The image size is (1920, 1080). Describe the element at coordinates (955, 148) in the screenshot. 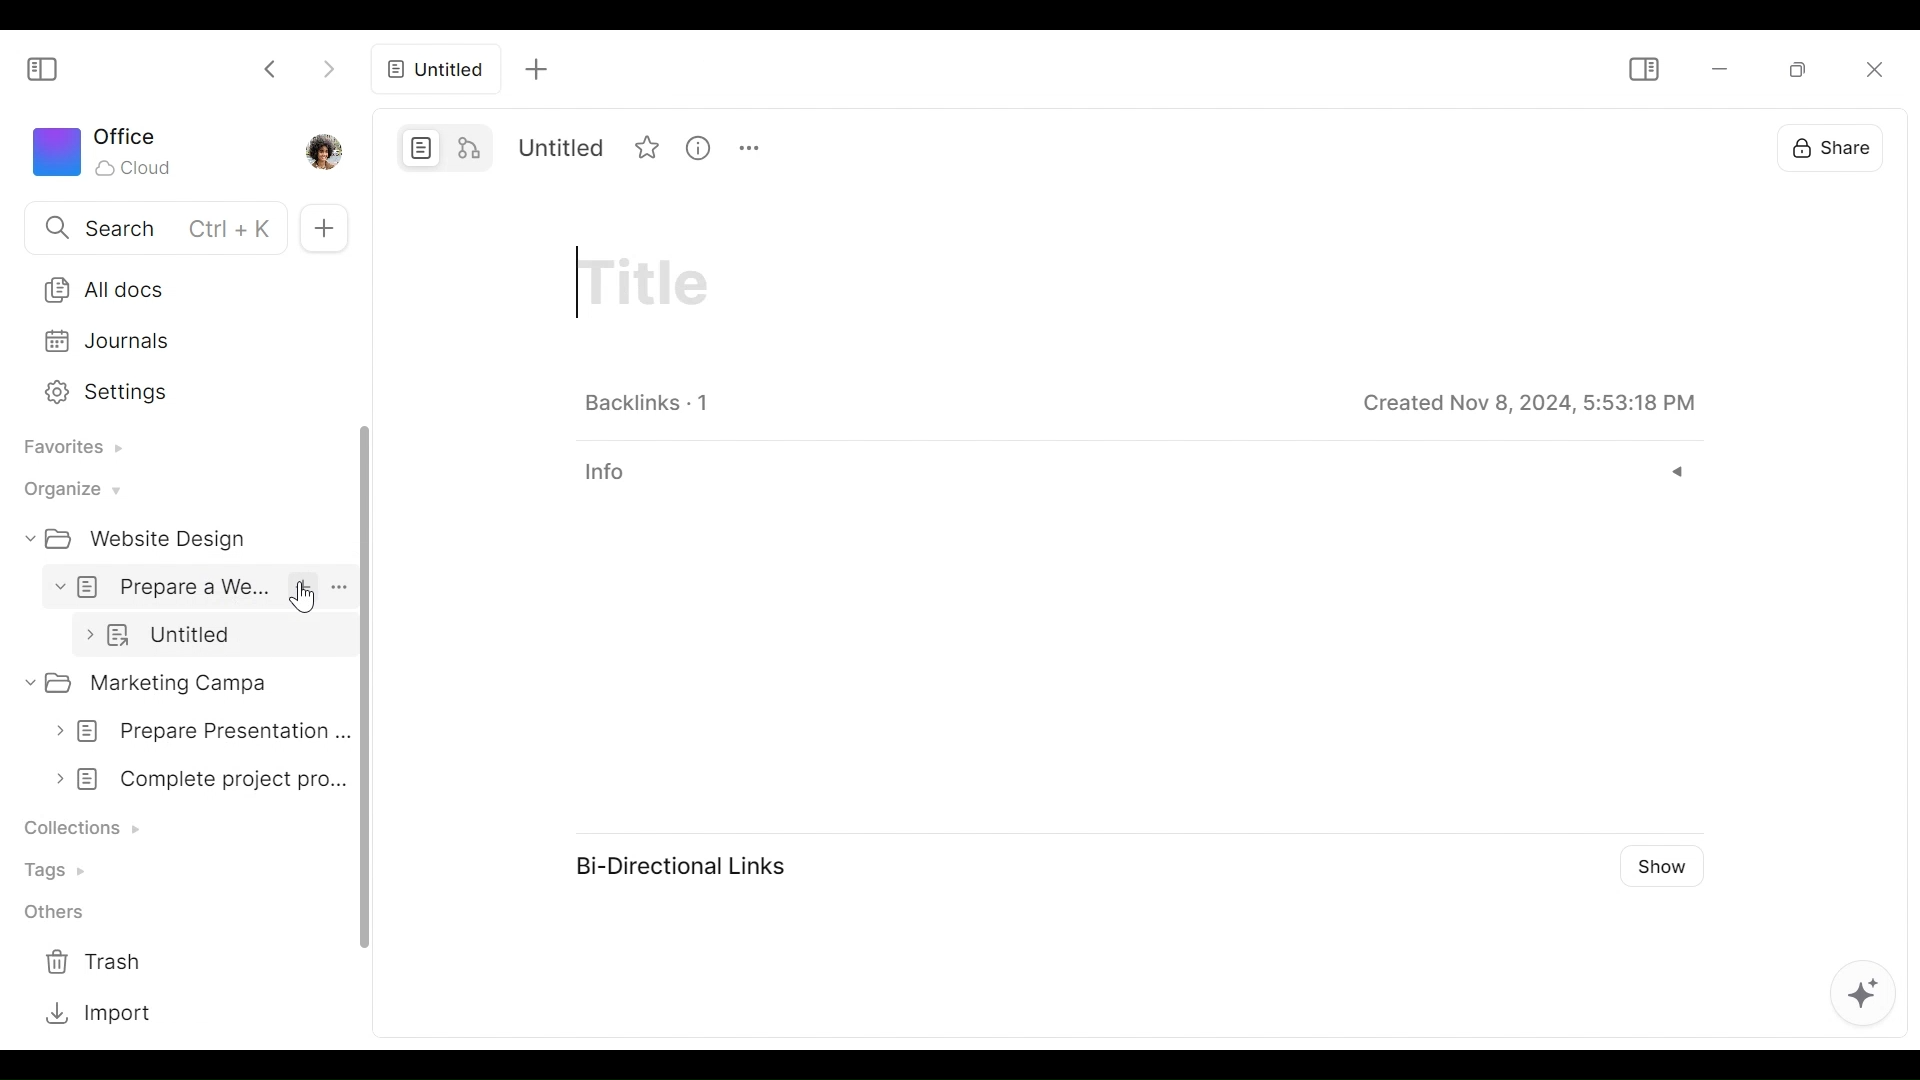

I see `more` at that location.